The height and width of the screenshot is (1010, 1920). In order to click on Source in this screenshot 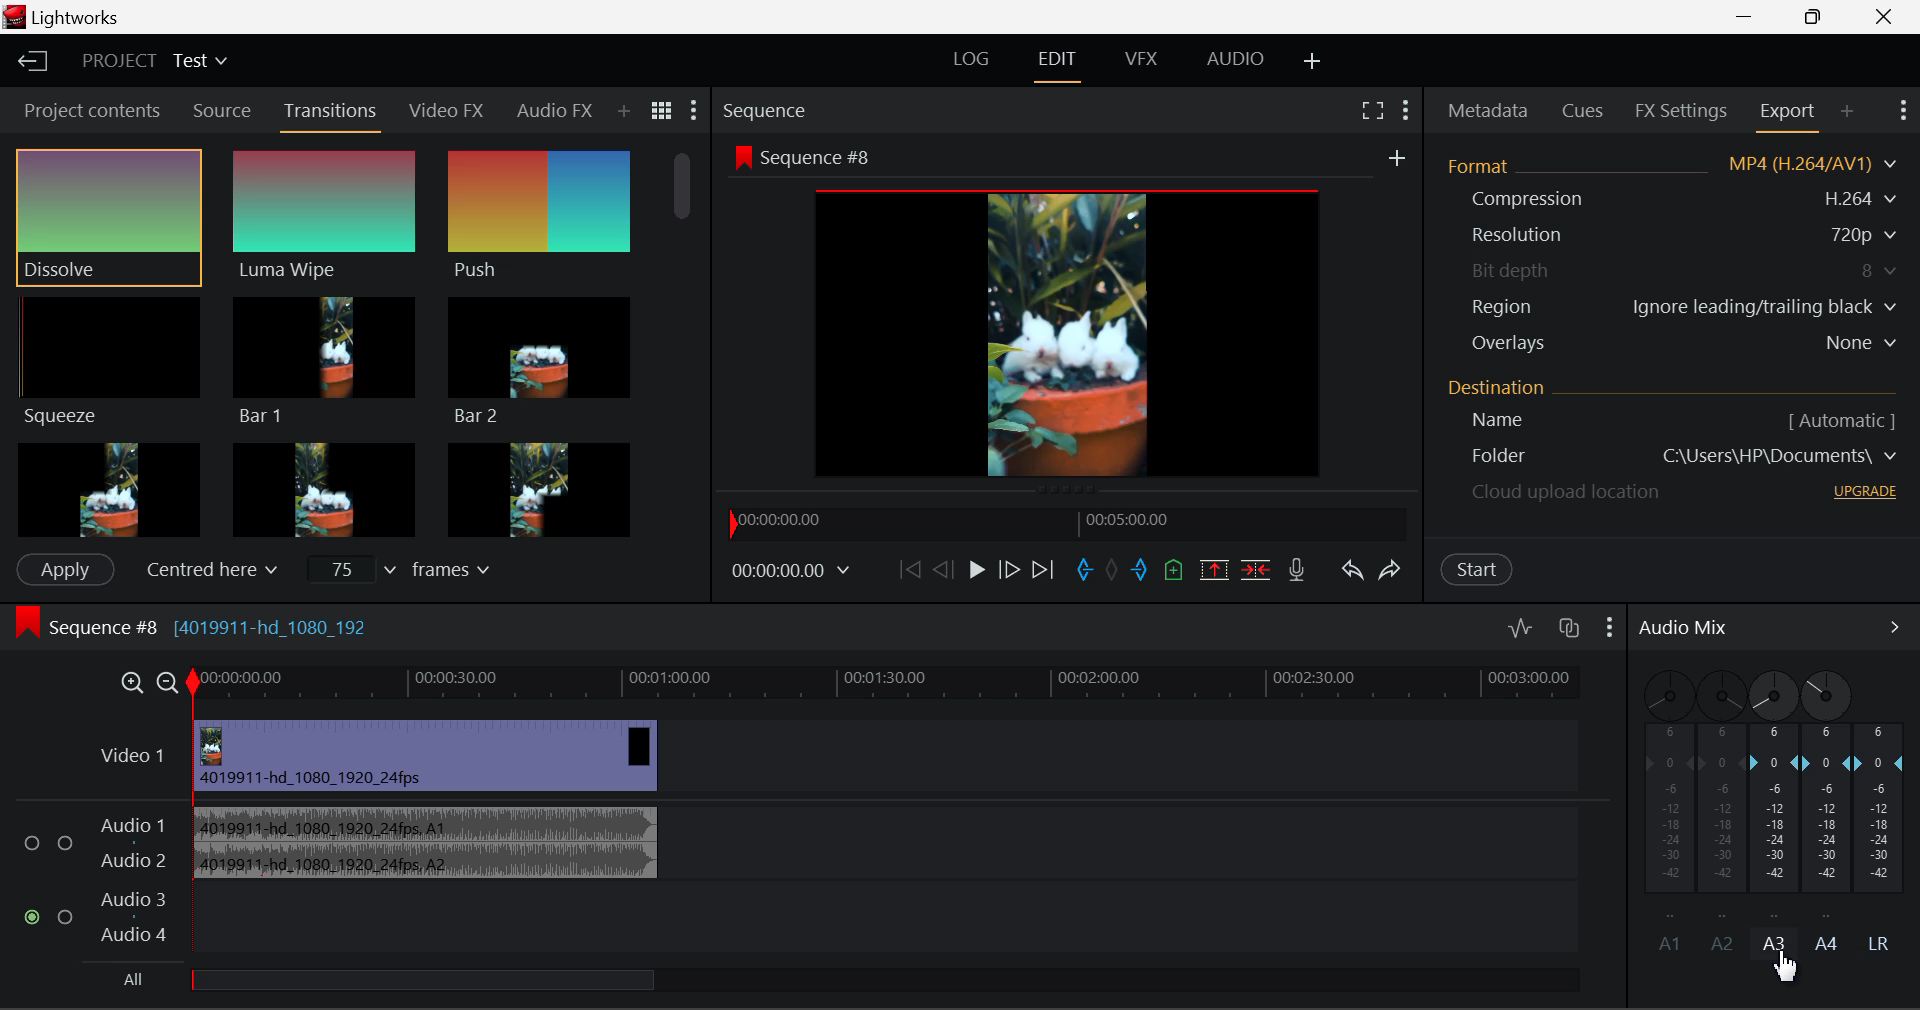, I will do `click(222, 110)`.